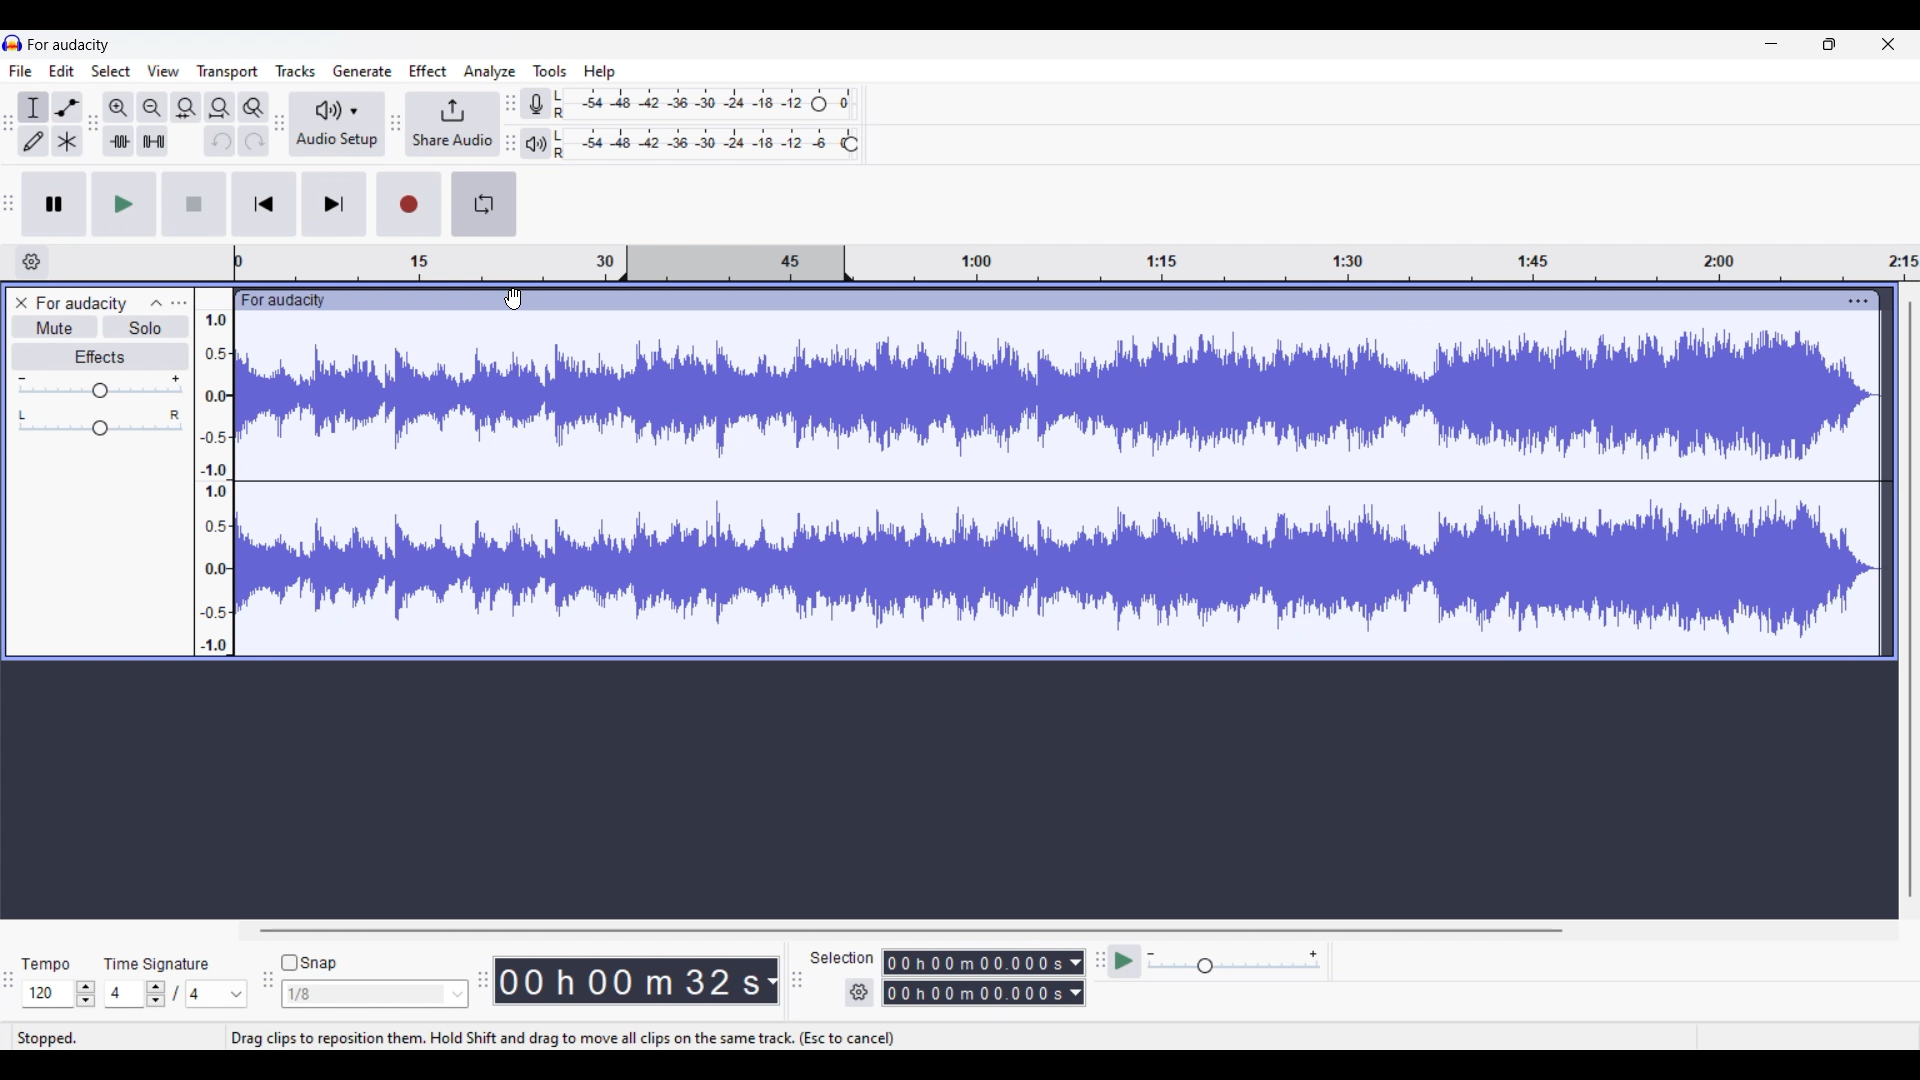 Image resolution: width=1920 pixels, height=1080 pixels. What do you see at coordinates (1076, 263) in the screenshot?
I see `Scale to measure track length` at bounding box center [1076, 263].